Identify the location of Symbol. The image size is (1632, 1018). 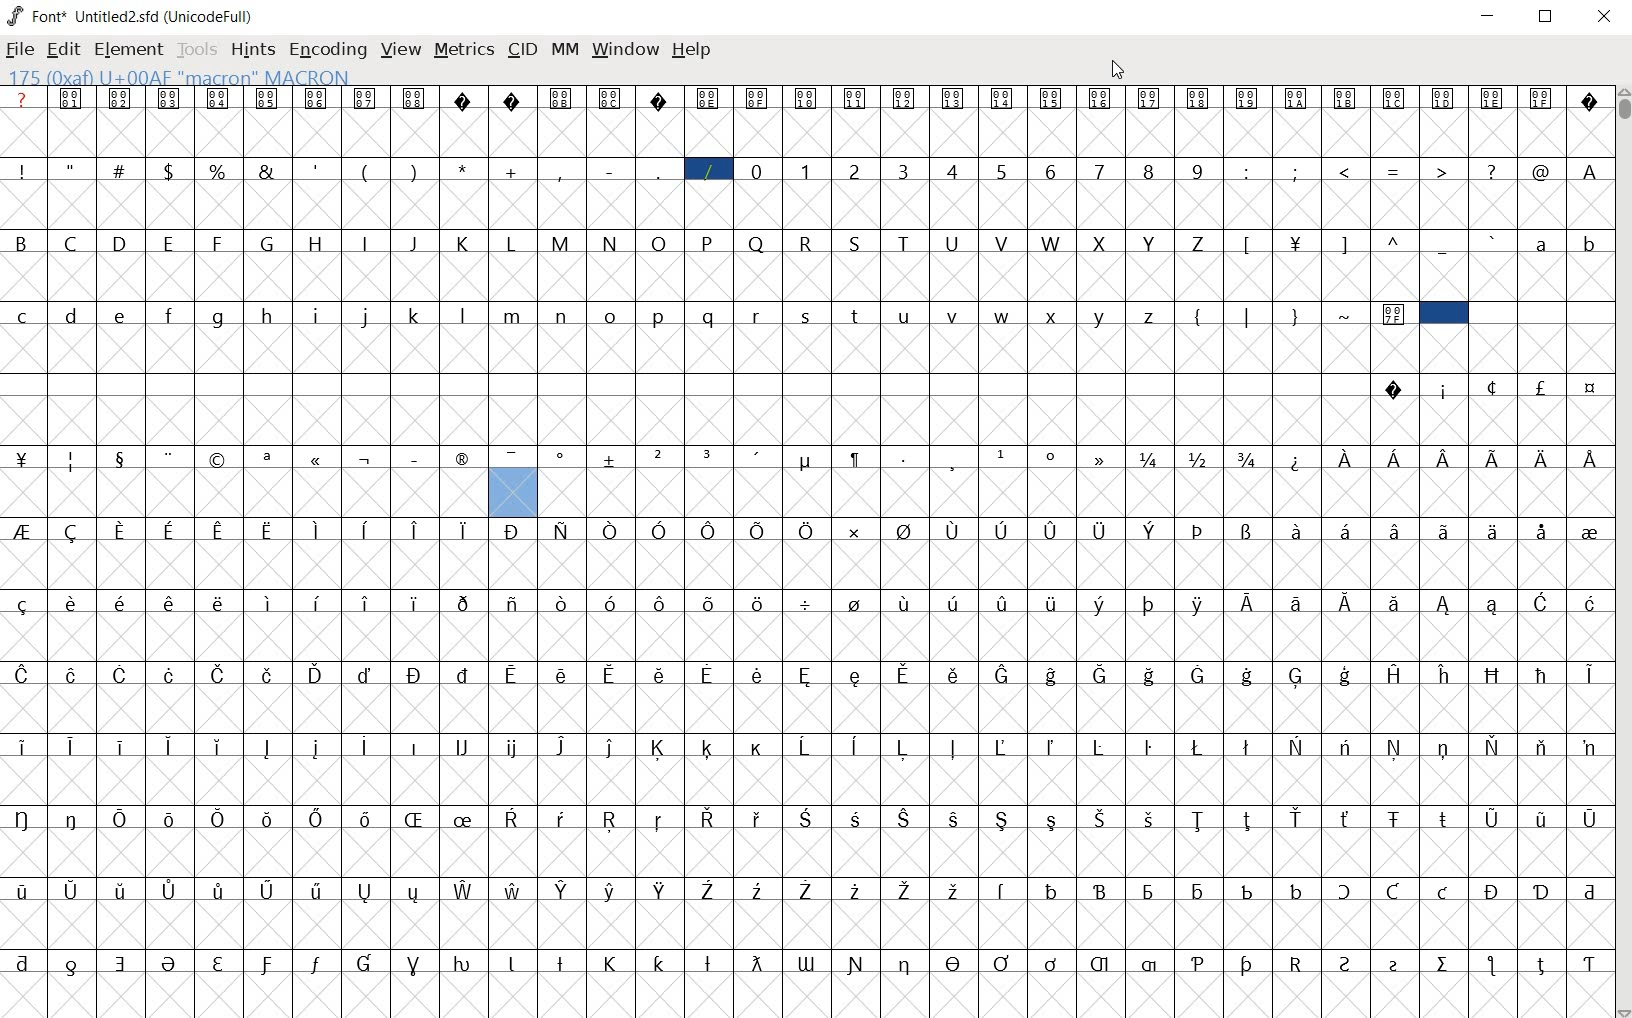
(613, 891).